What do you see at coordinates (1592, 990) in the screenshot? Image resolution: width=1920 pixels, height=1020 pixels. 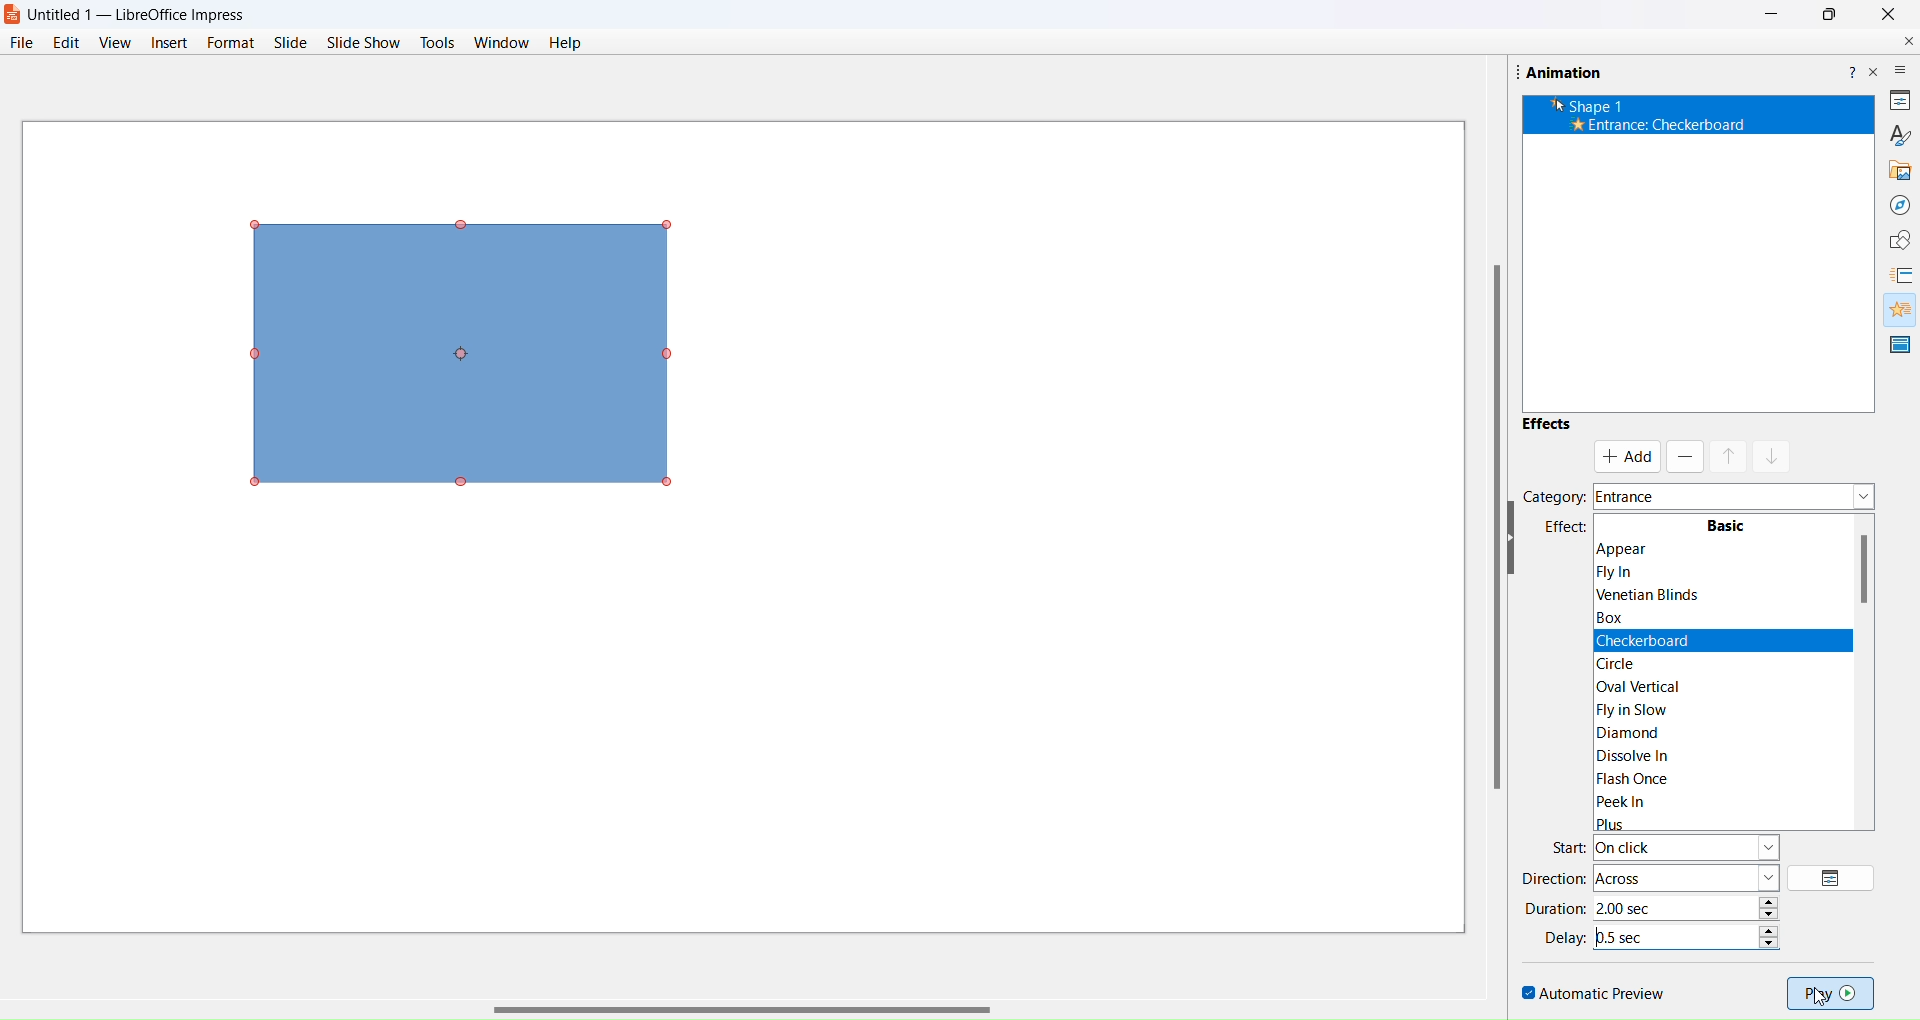 I see `automatic preview` at bounding box center [1592, 990].